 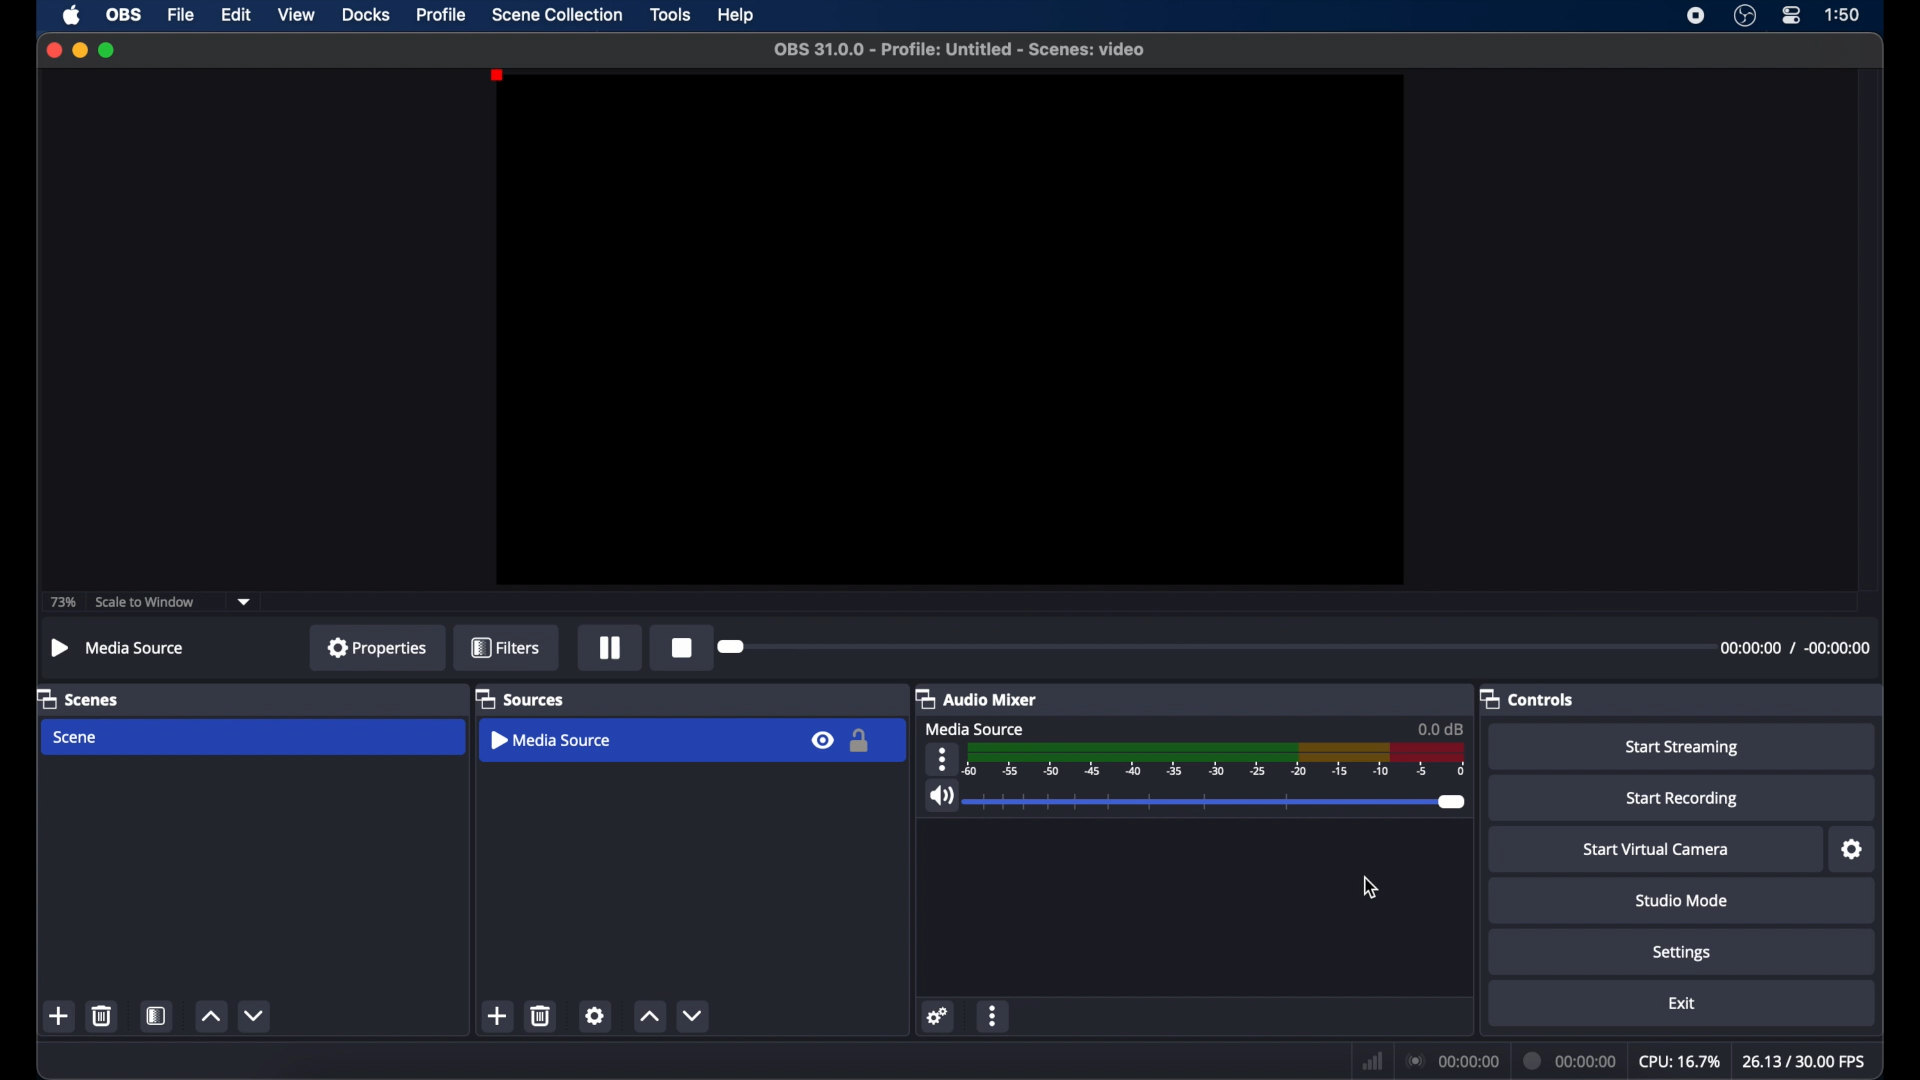 I want to click on settings, so click(x=594, y=1017).